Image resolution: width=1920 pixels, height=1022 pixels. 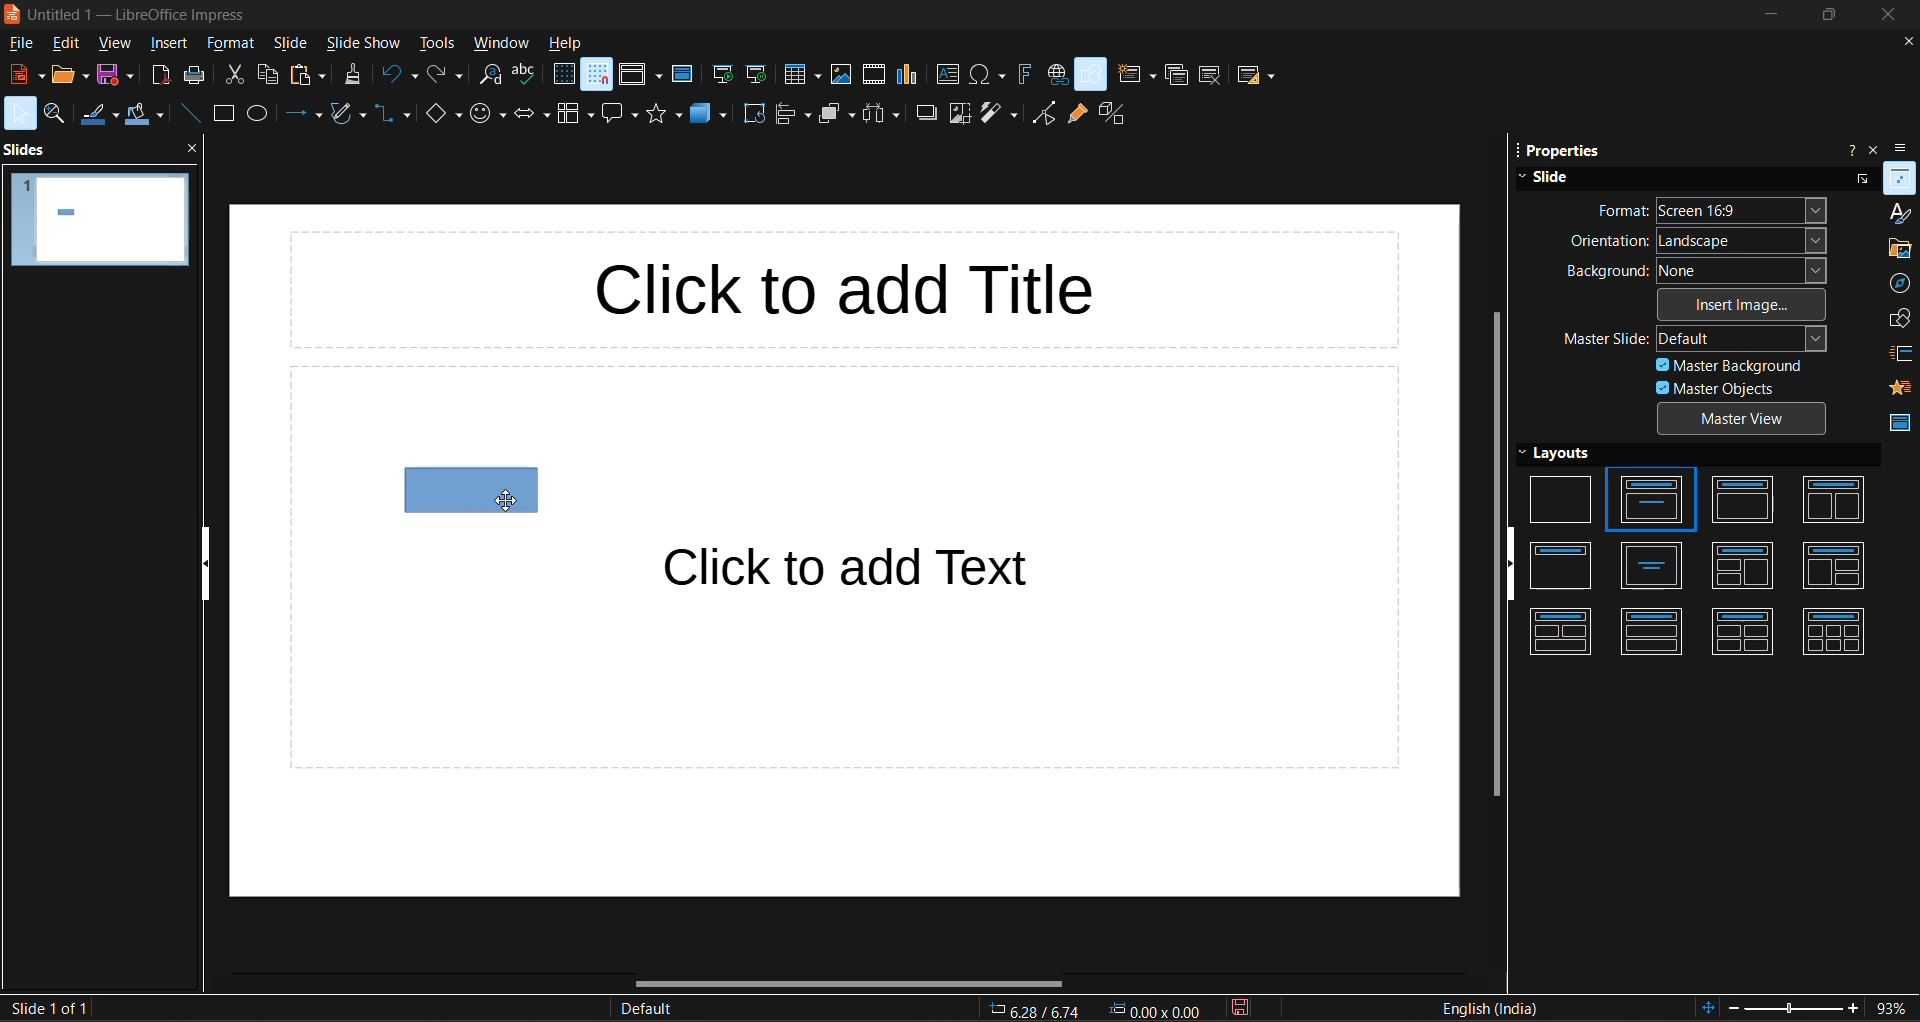 I want to click on undo, so click(x=396, y=76).